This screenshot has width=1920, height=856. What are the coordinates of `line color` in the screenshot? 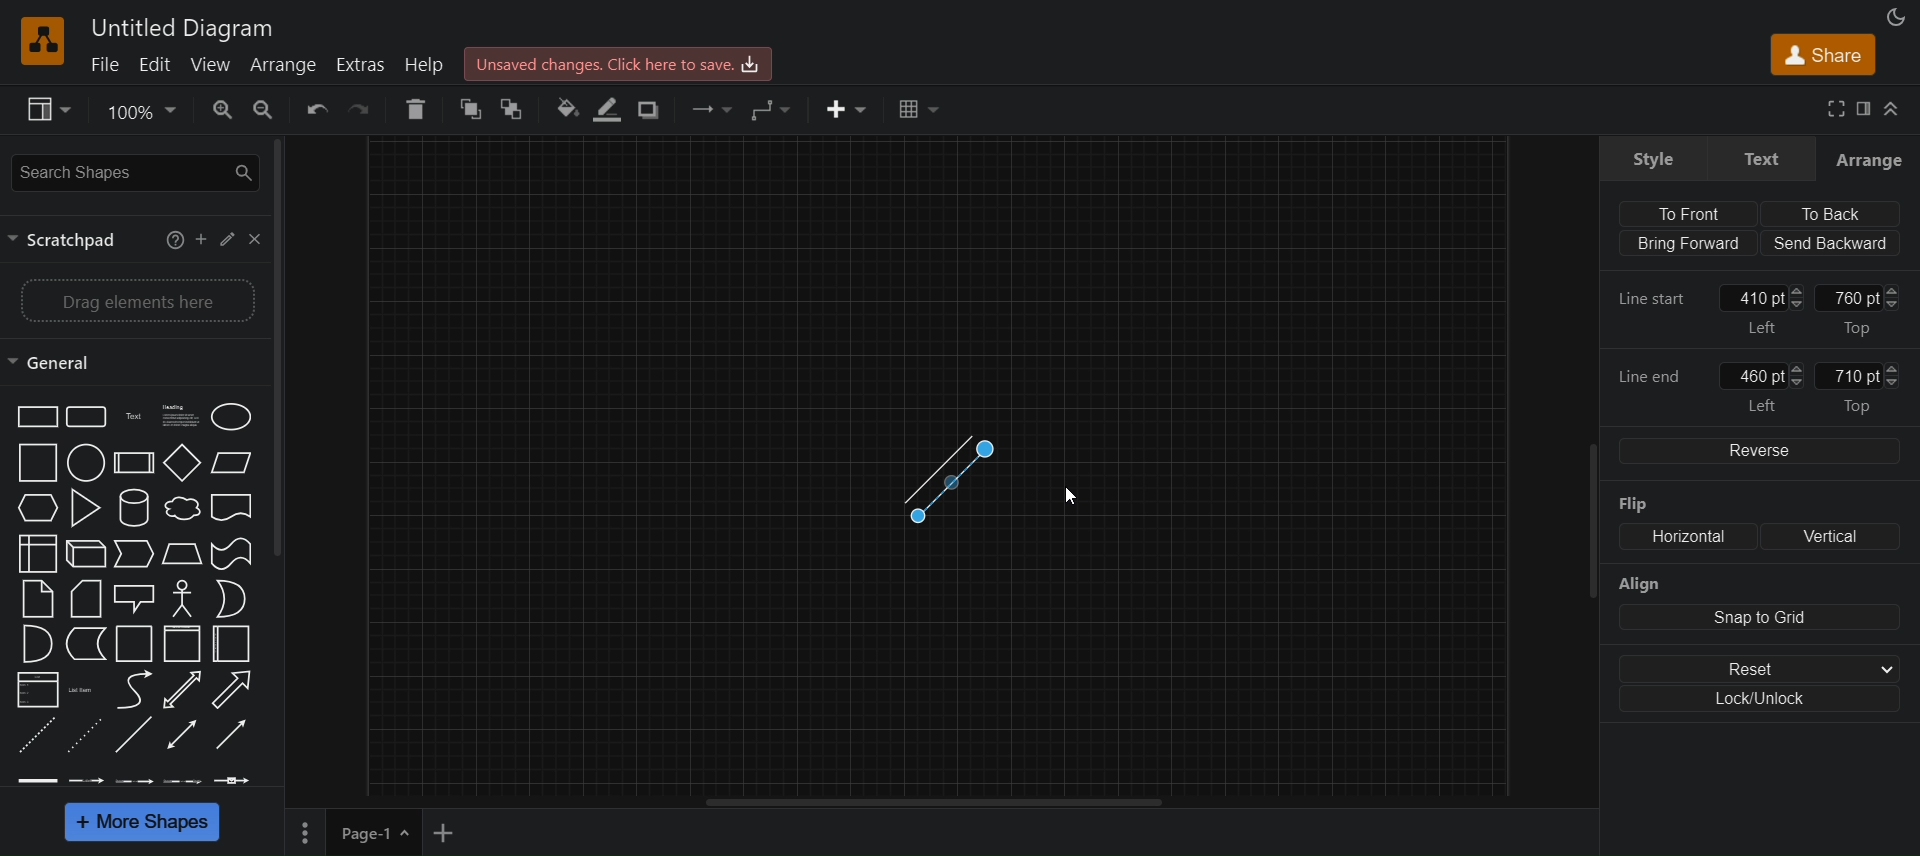 It's located at (608, 108).